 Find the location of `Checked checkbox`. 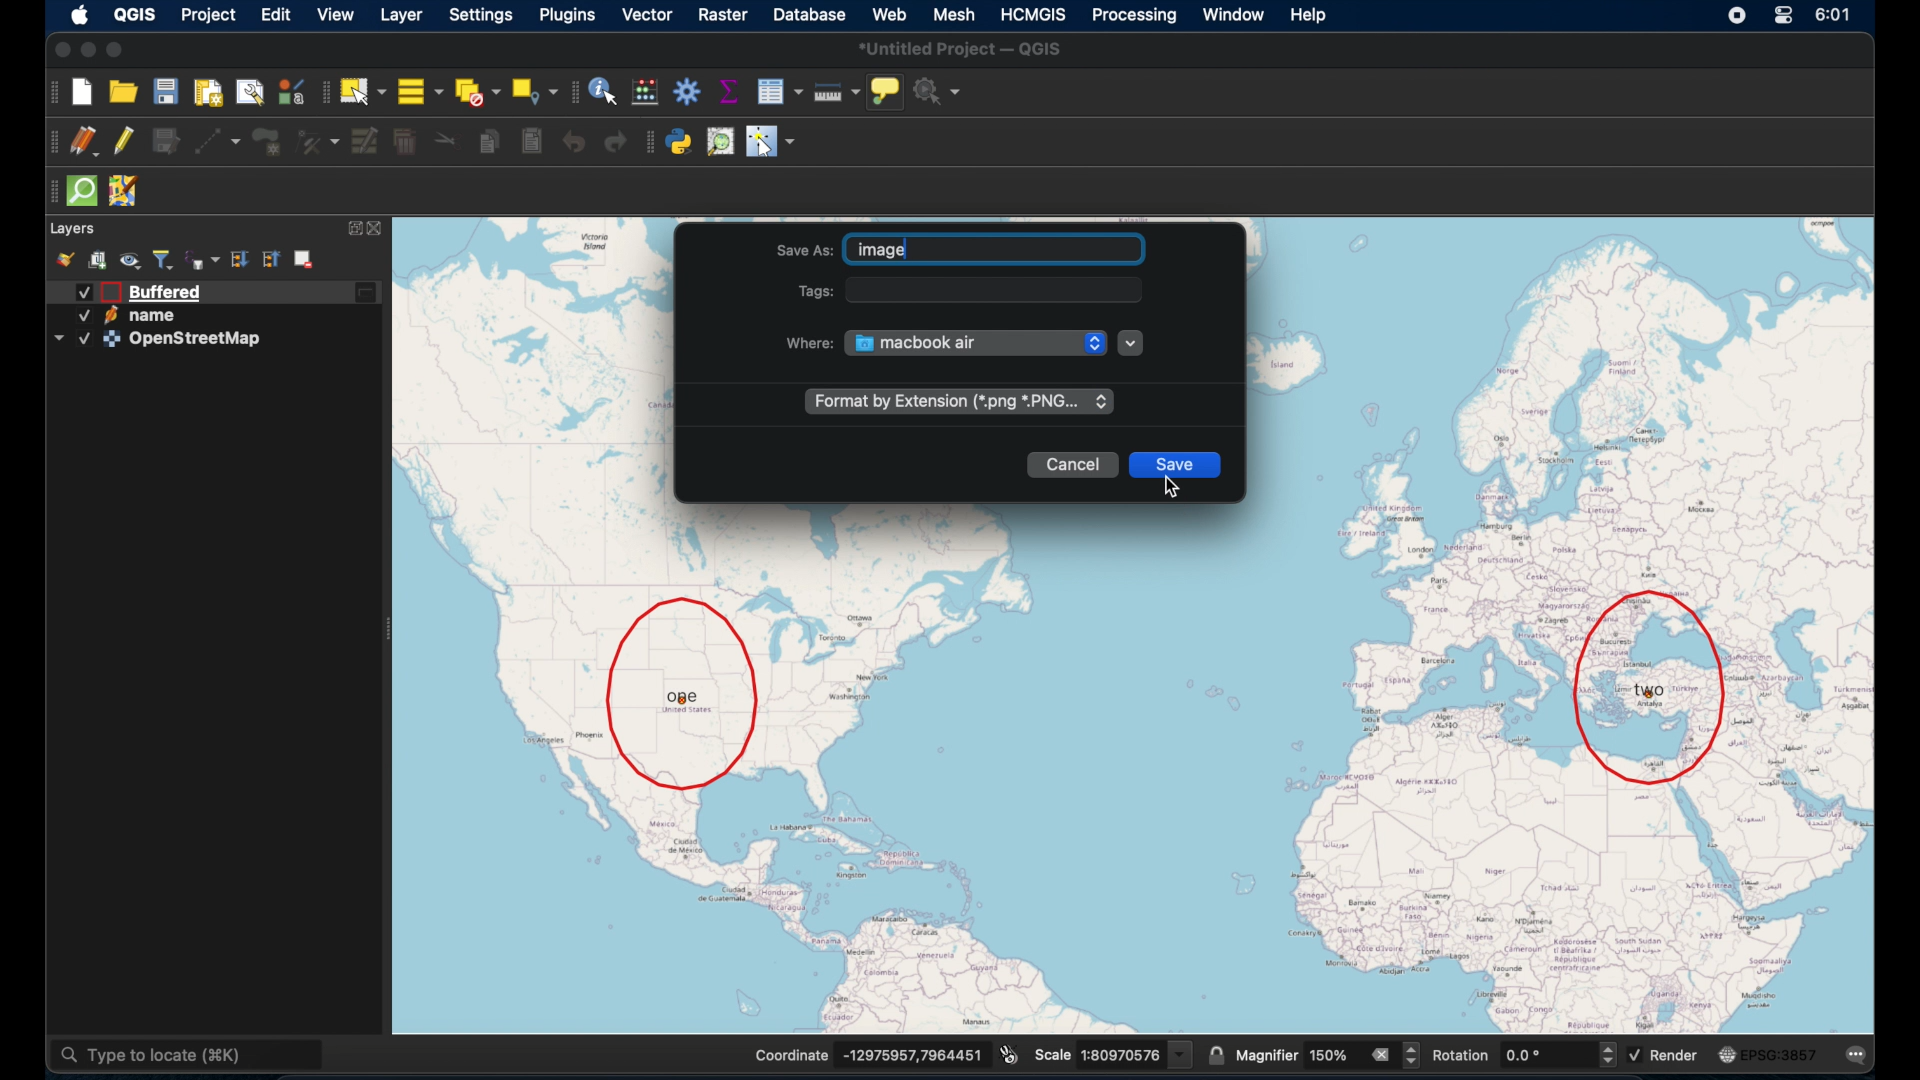

Checked checkbox is located at coordinates (84, 292).